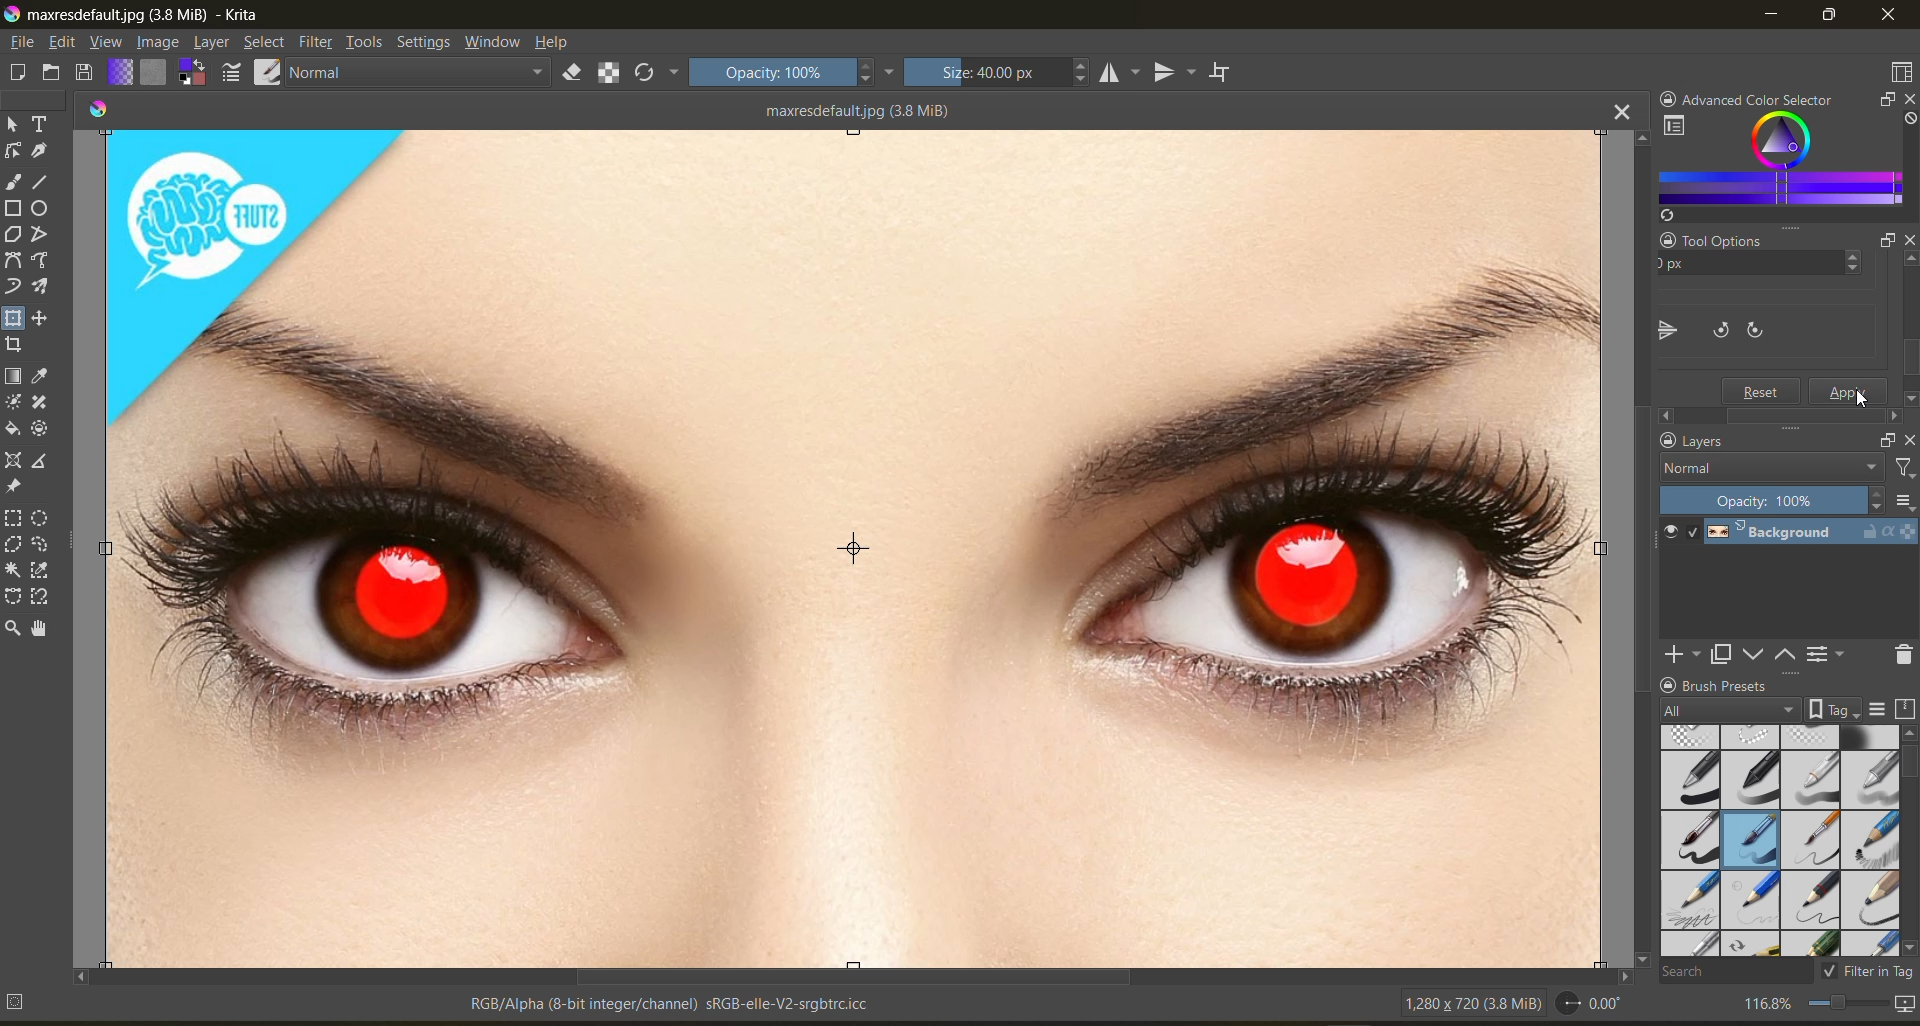 The image size is (1920, 1026). I want to click on edit, so click(69, 43).